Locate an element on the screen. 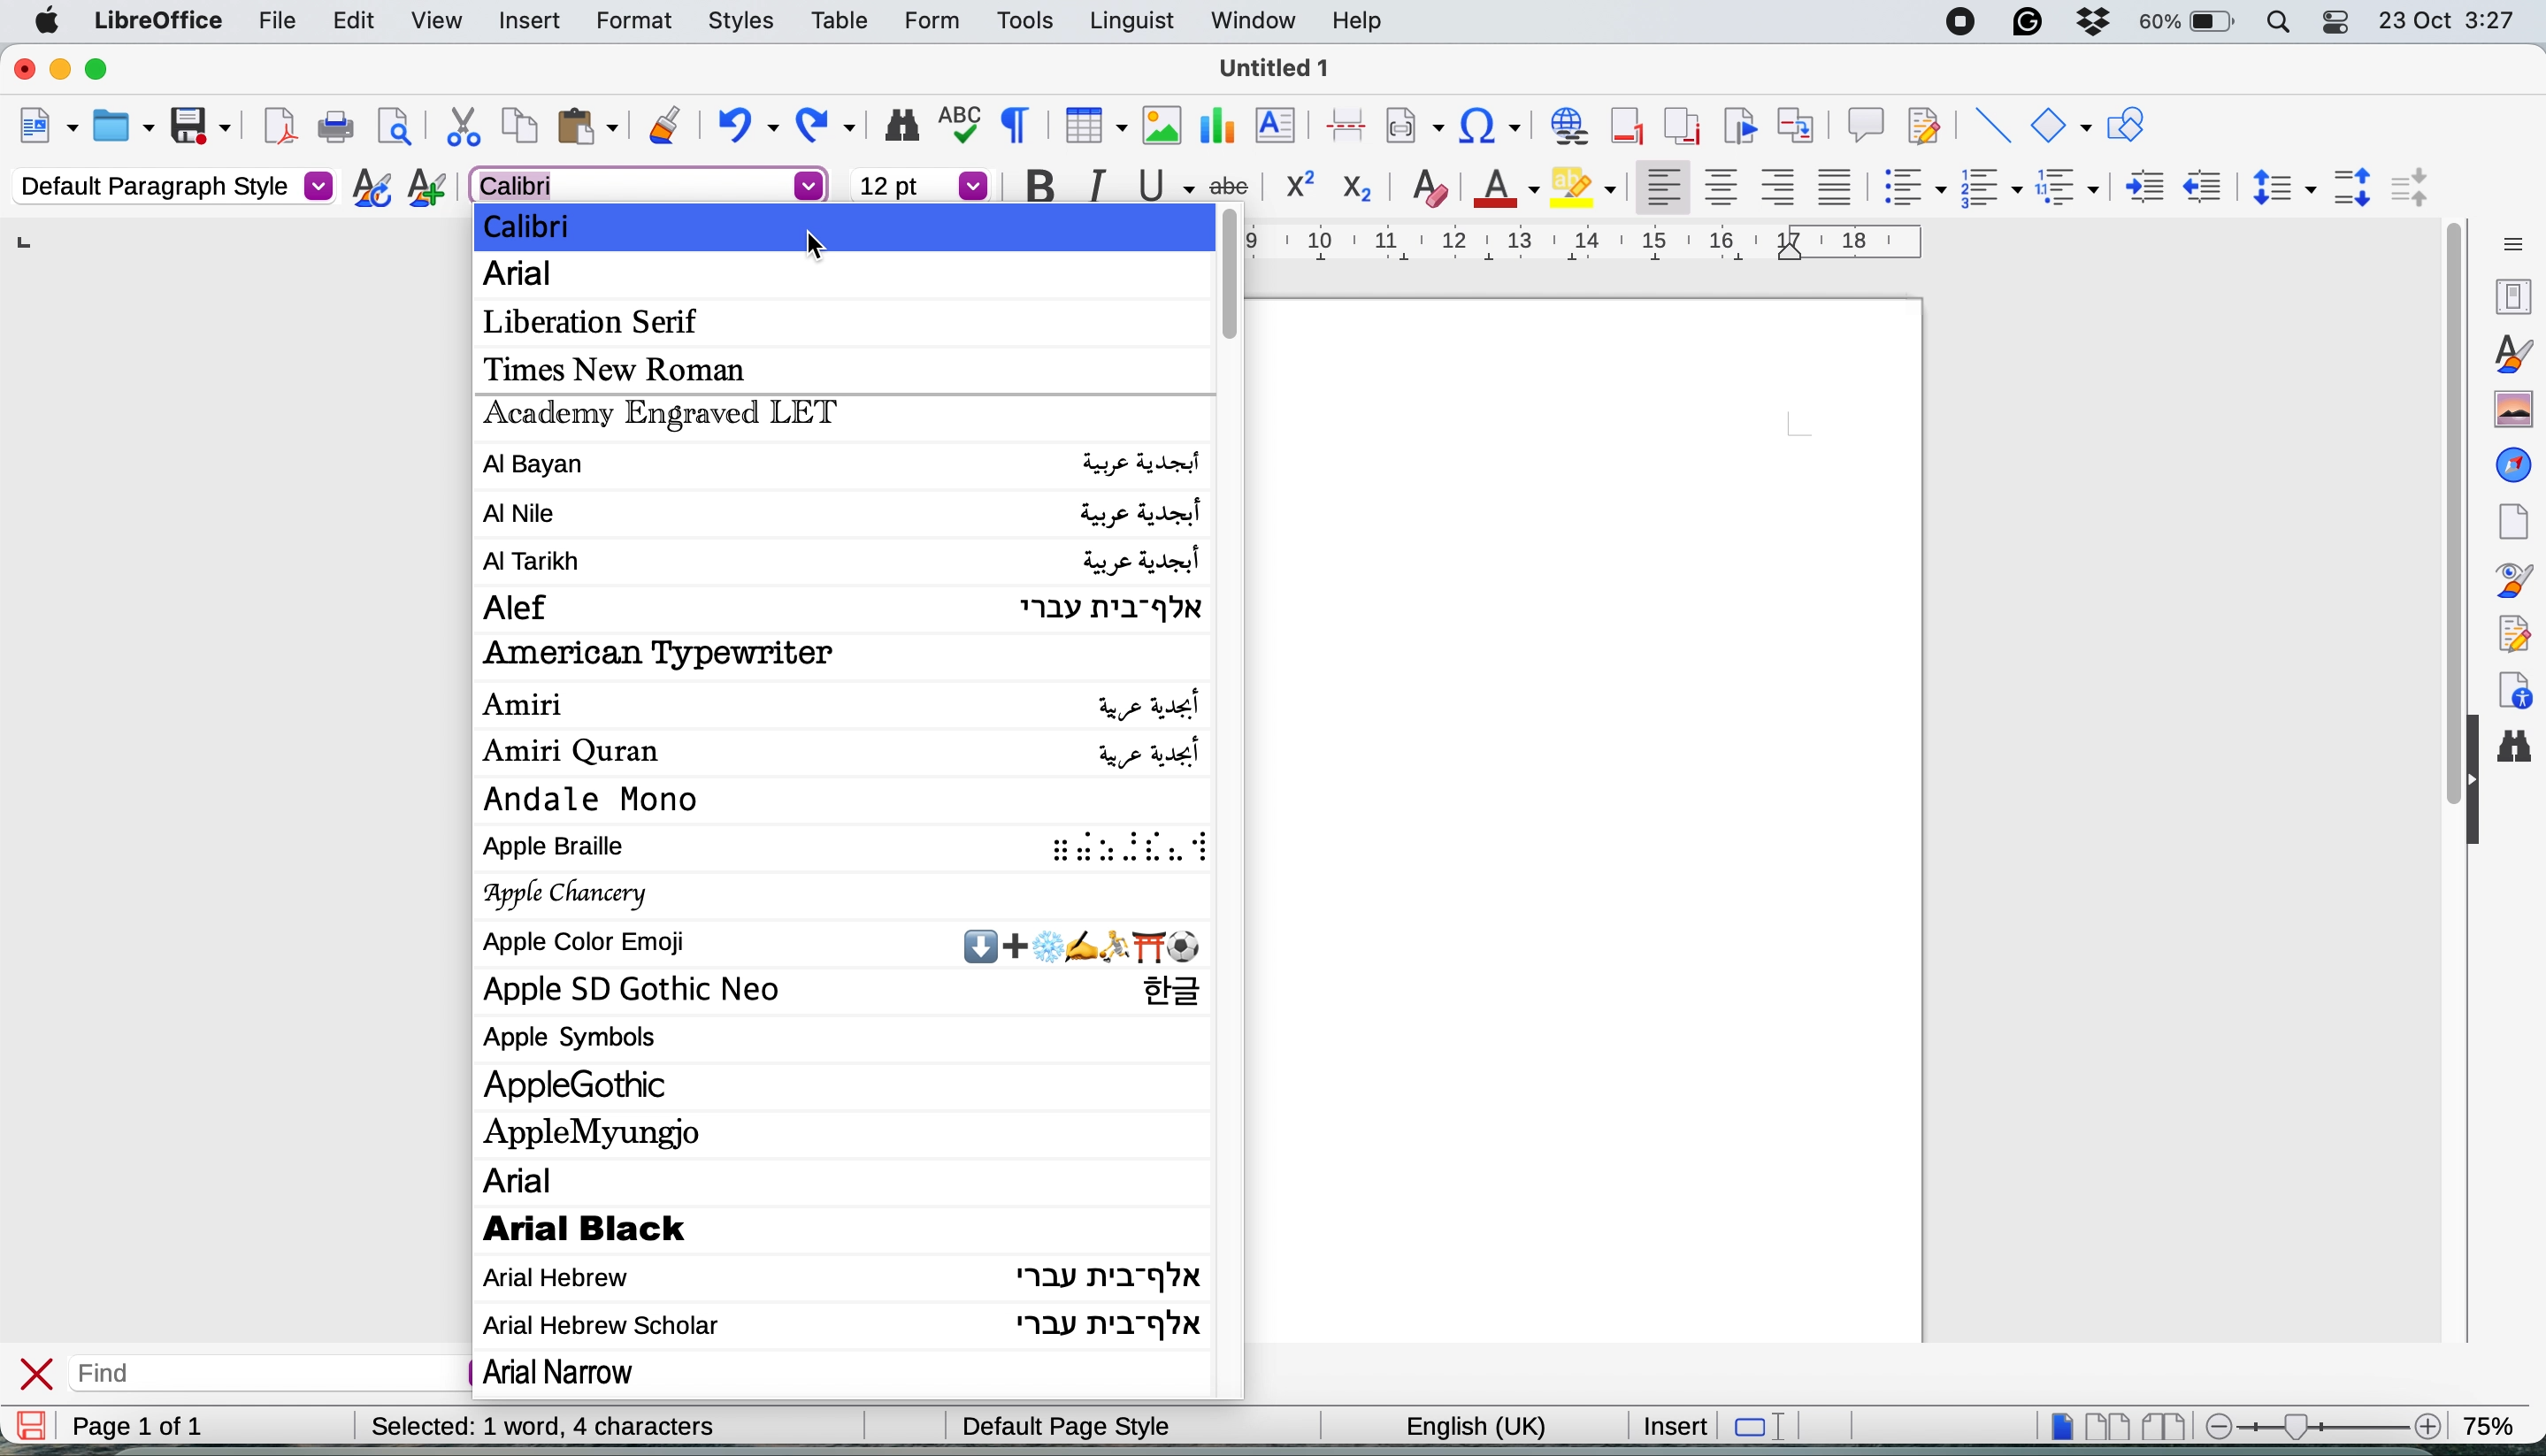 This screenshot has width=2546, height=1456. updated selected style is located at coordinates (365, 188).